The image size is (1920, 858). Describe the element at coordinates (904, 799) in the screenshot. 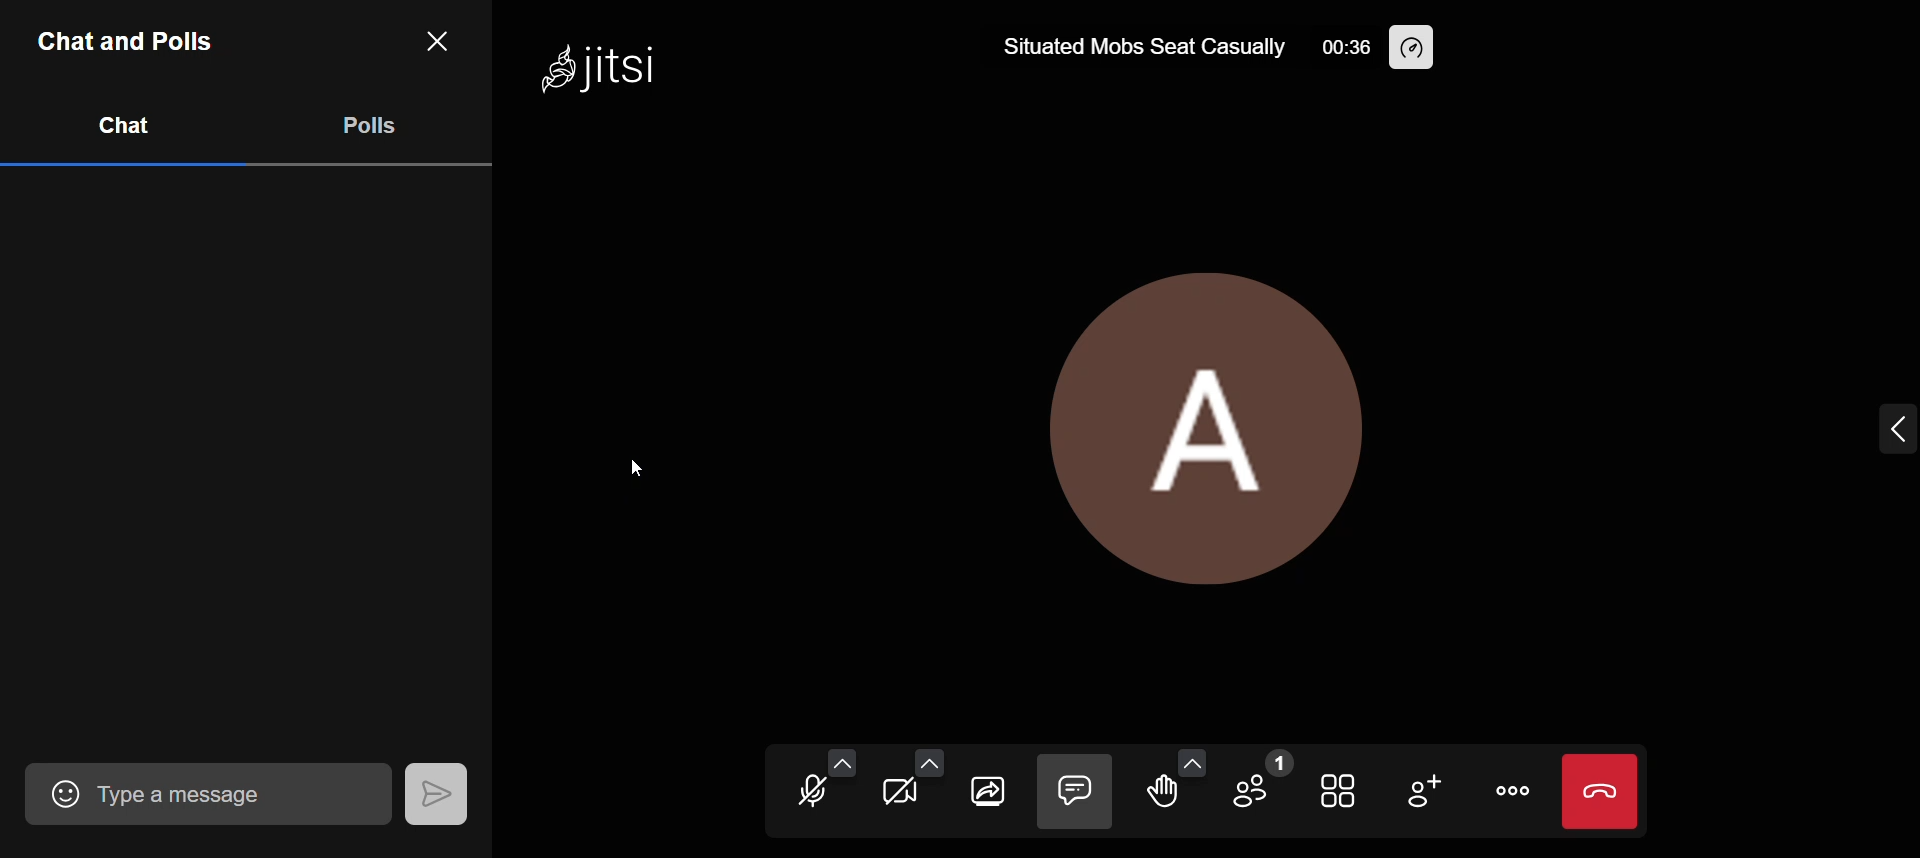

I see `start camera` at that location.